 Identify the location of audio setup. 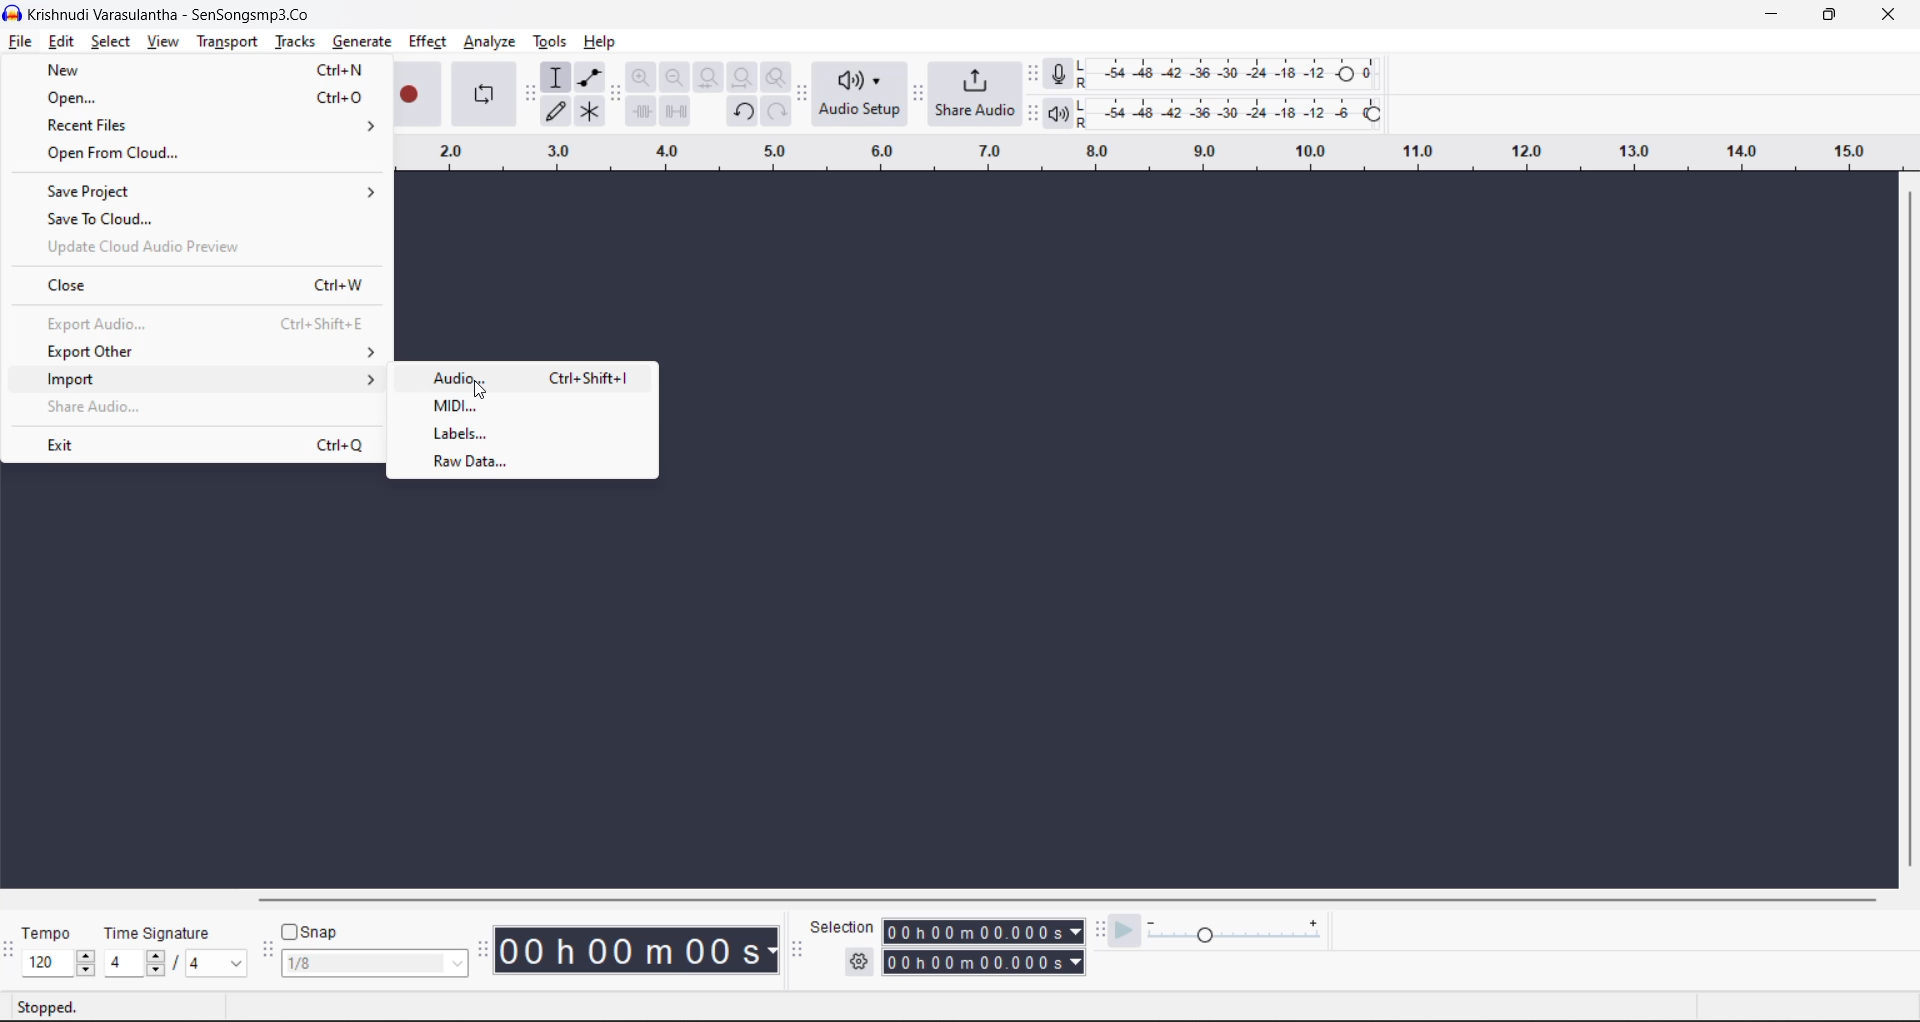
(860, 95).